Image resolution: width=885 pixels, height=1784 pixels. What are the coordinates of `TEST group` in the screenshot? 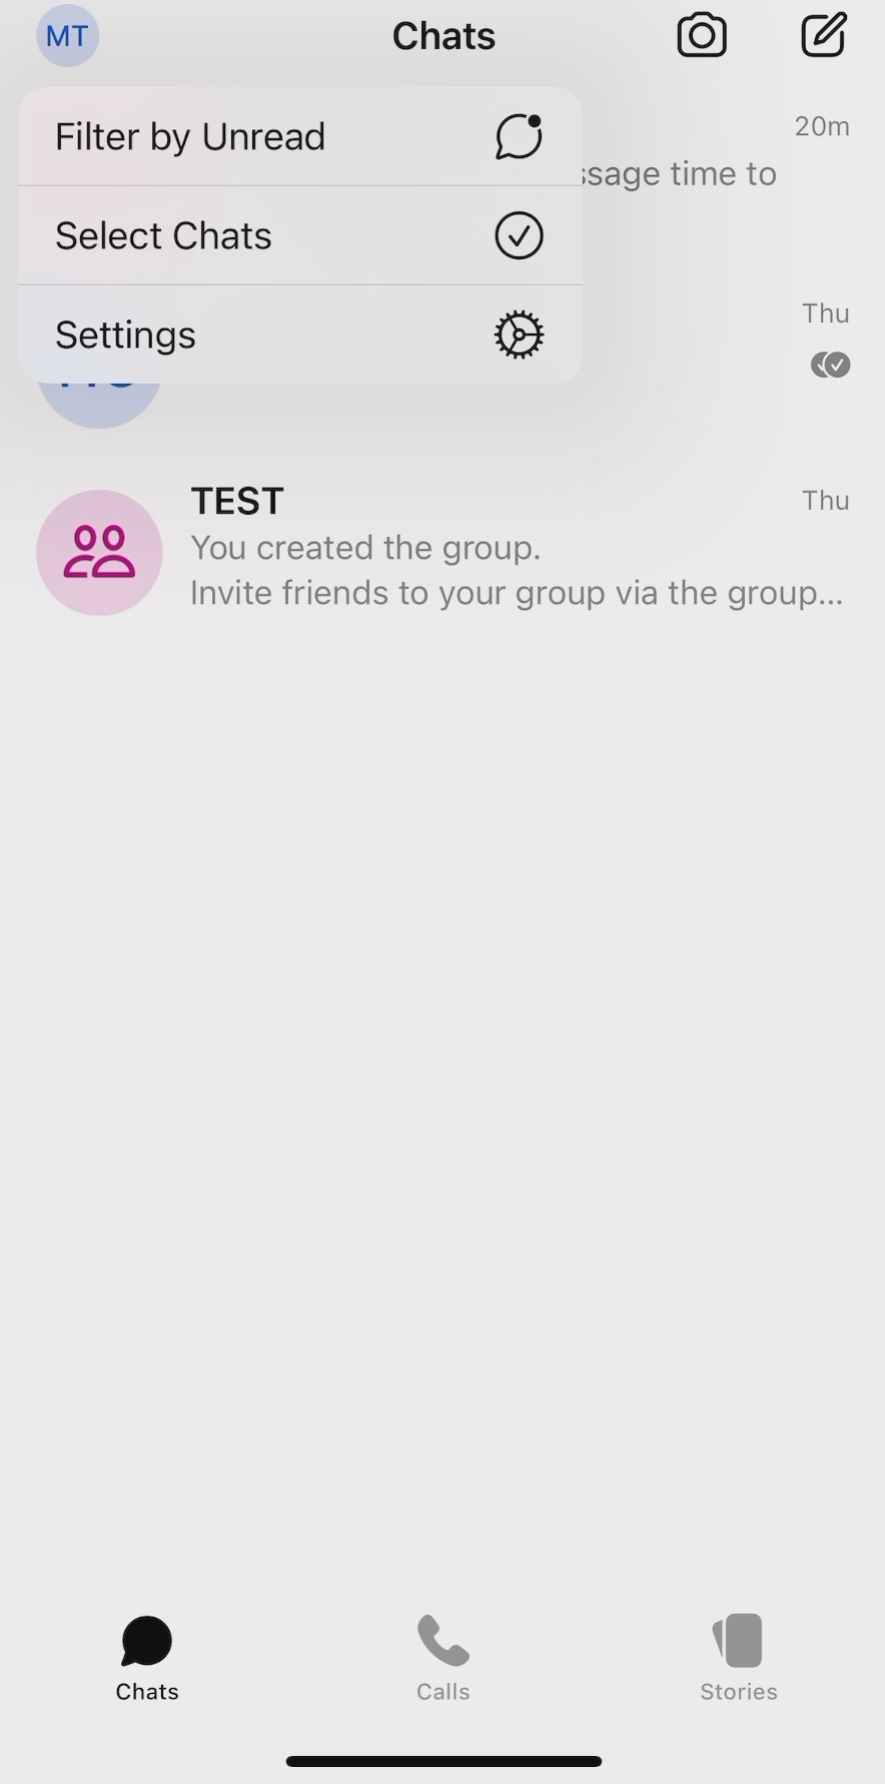 It's located at (446, 556).